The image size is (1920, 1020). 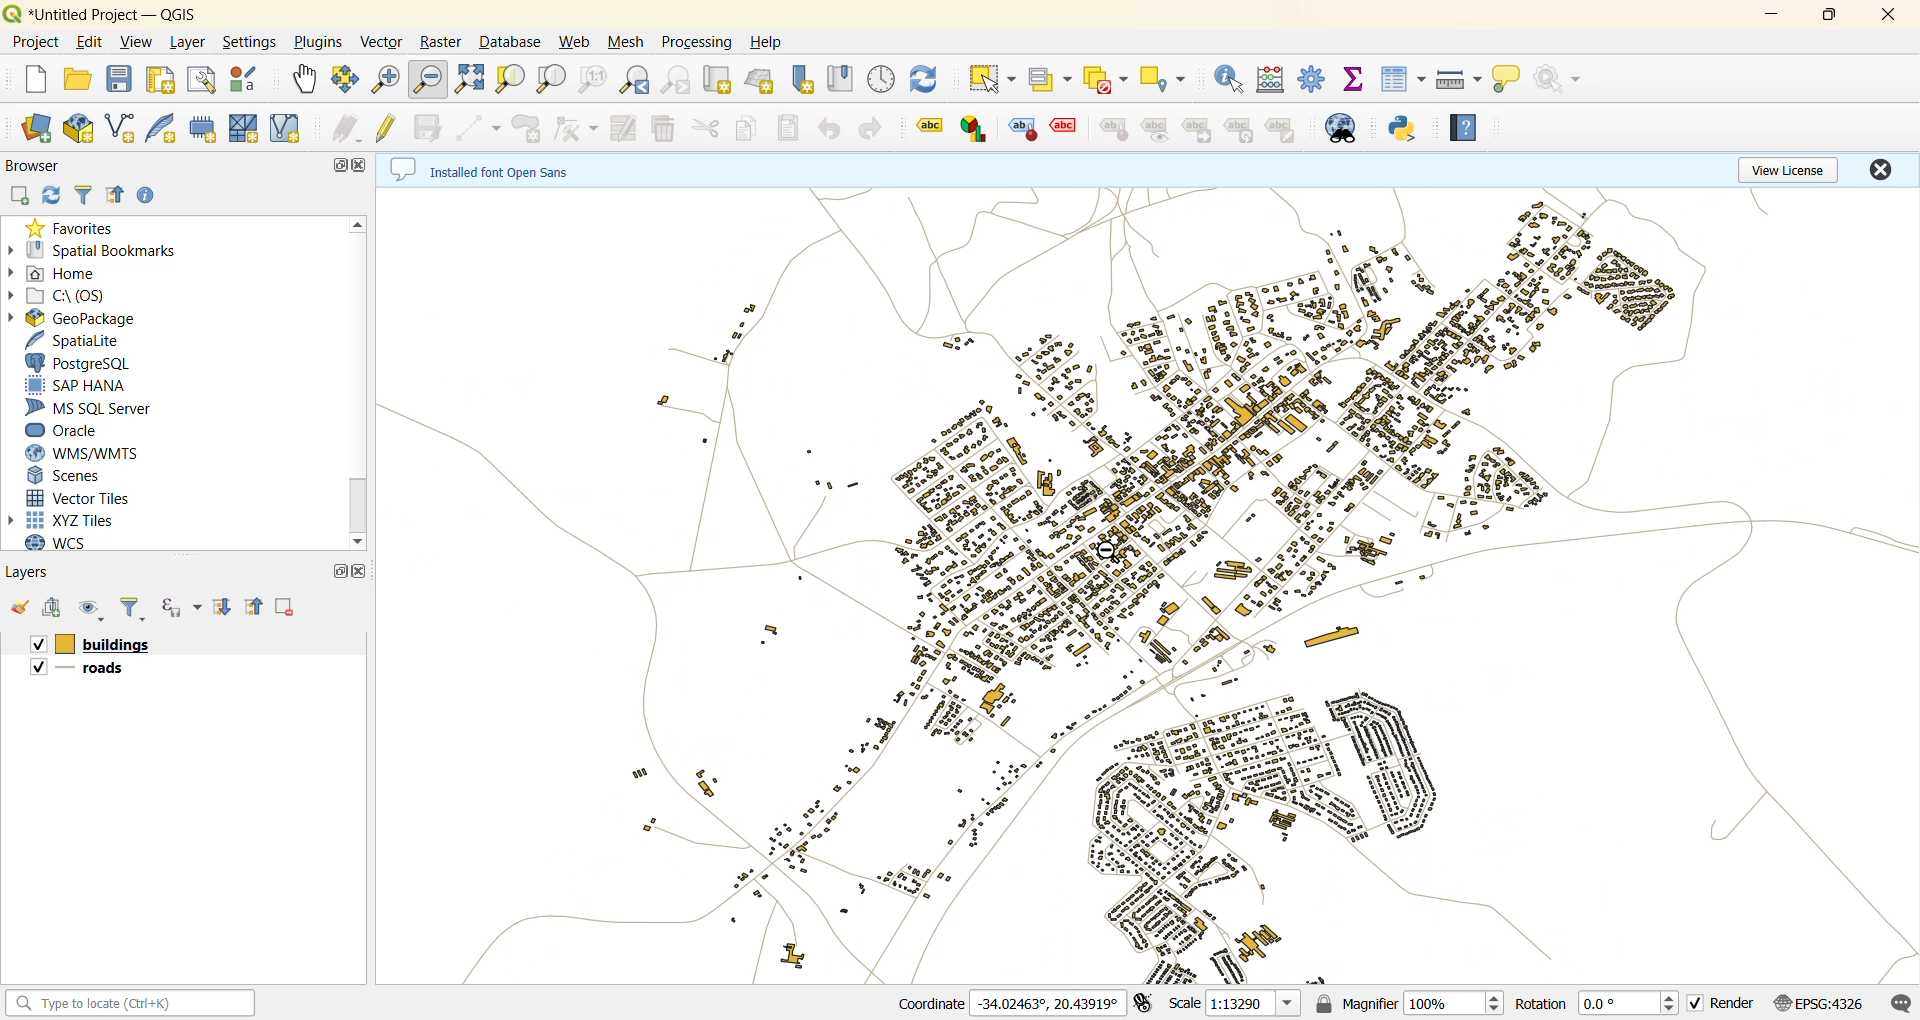 What do you see at coordinates (1146, 588) in the screenshot?
I see `zoomed out view` at bounding box center [1146, 588].